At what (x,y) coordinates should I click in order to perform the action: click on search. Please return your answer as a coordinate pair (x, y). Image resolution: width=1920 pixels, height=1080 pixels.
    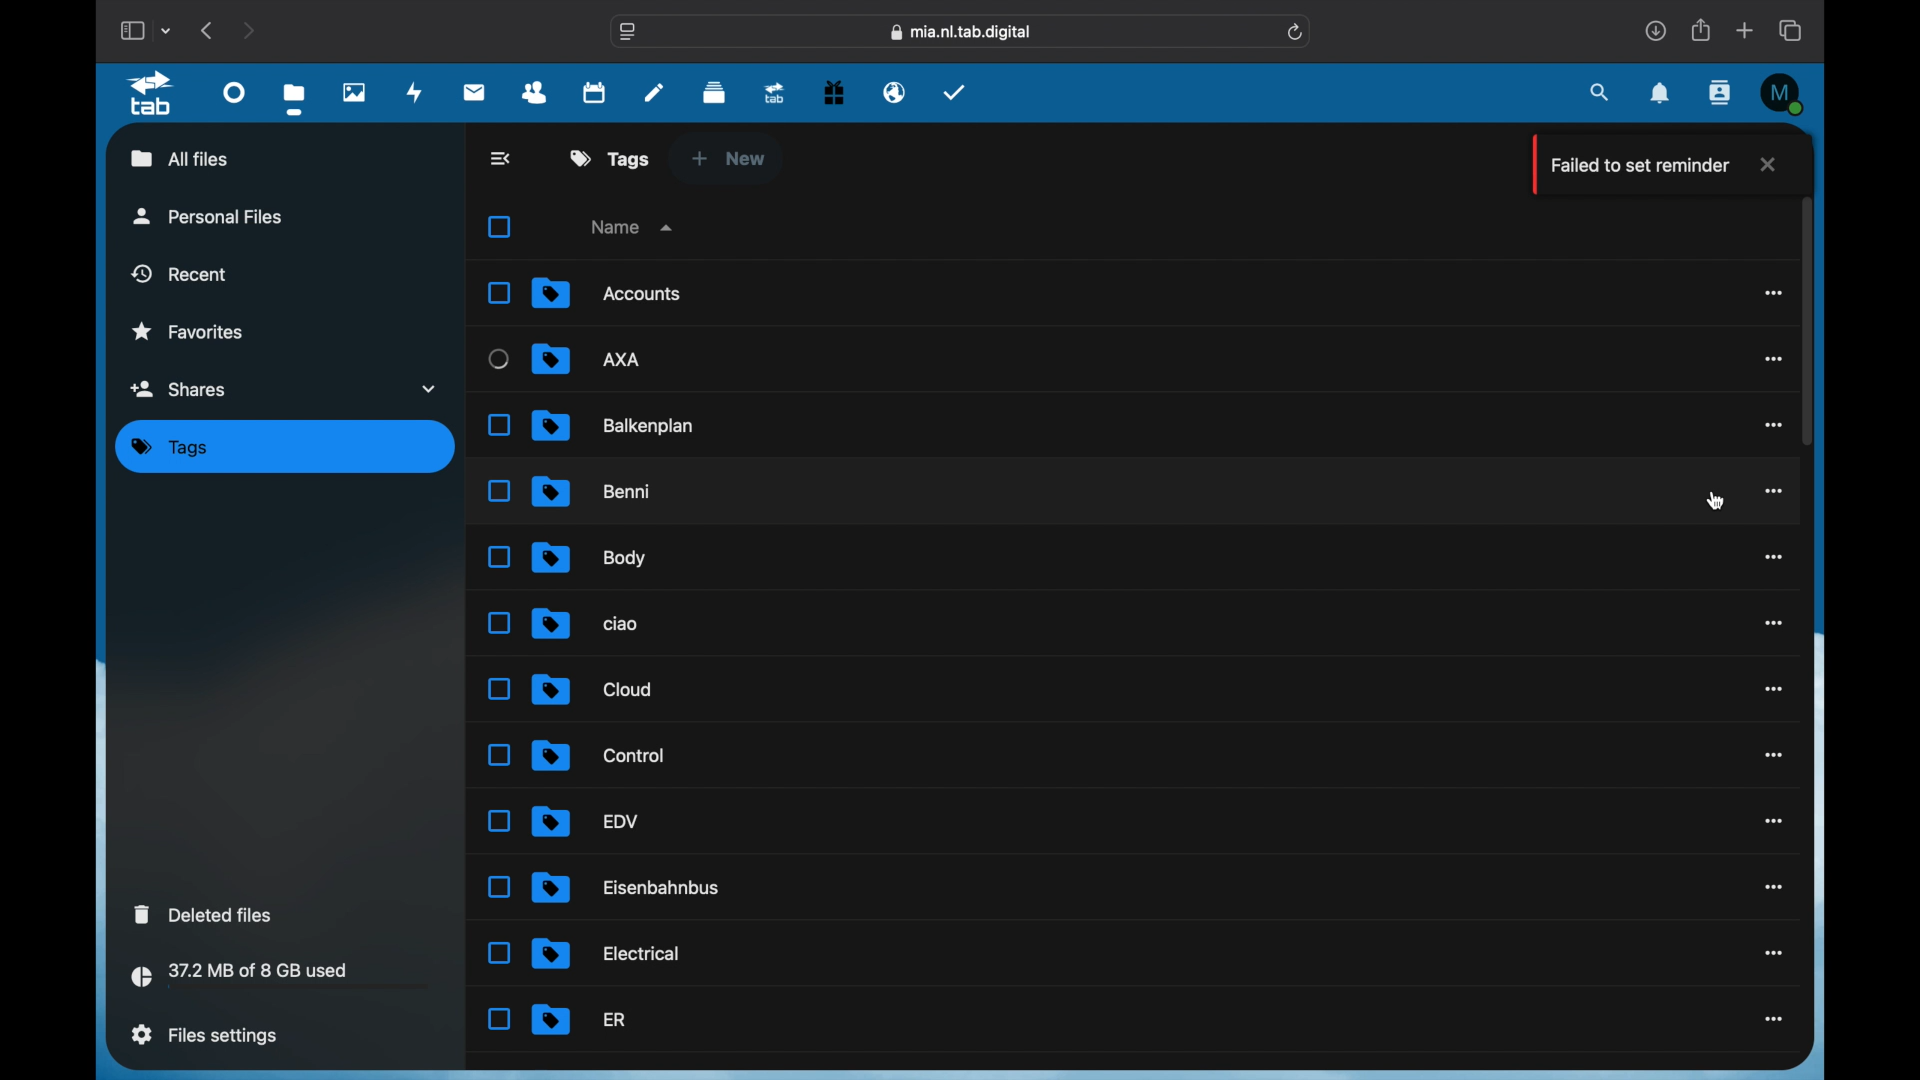
    Looking at the image, I should click on (1600, 92).